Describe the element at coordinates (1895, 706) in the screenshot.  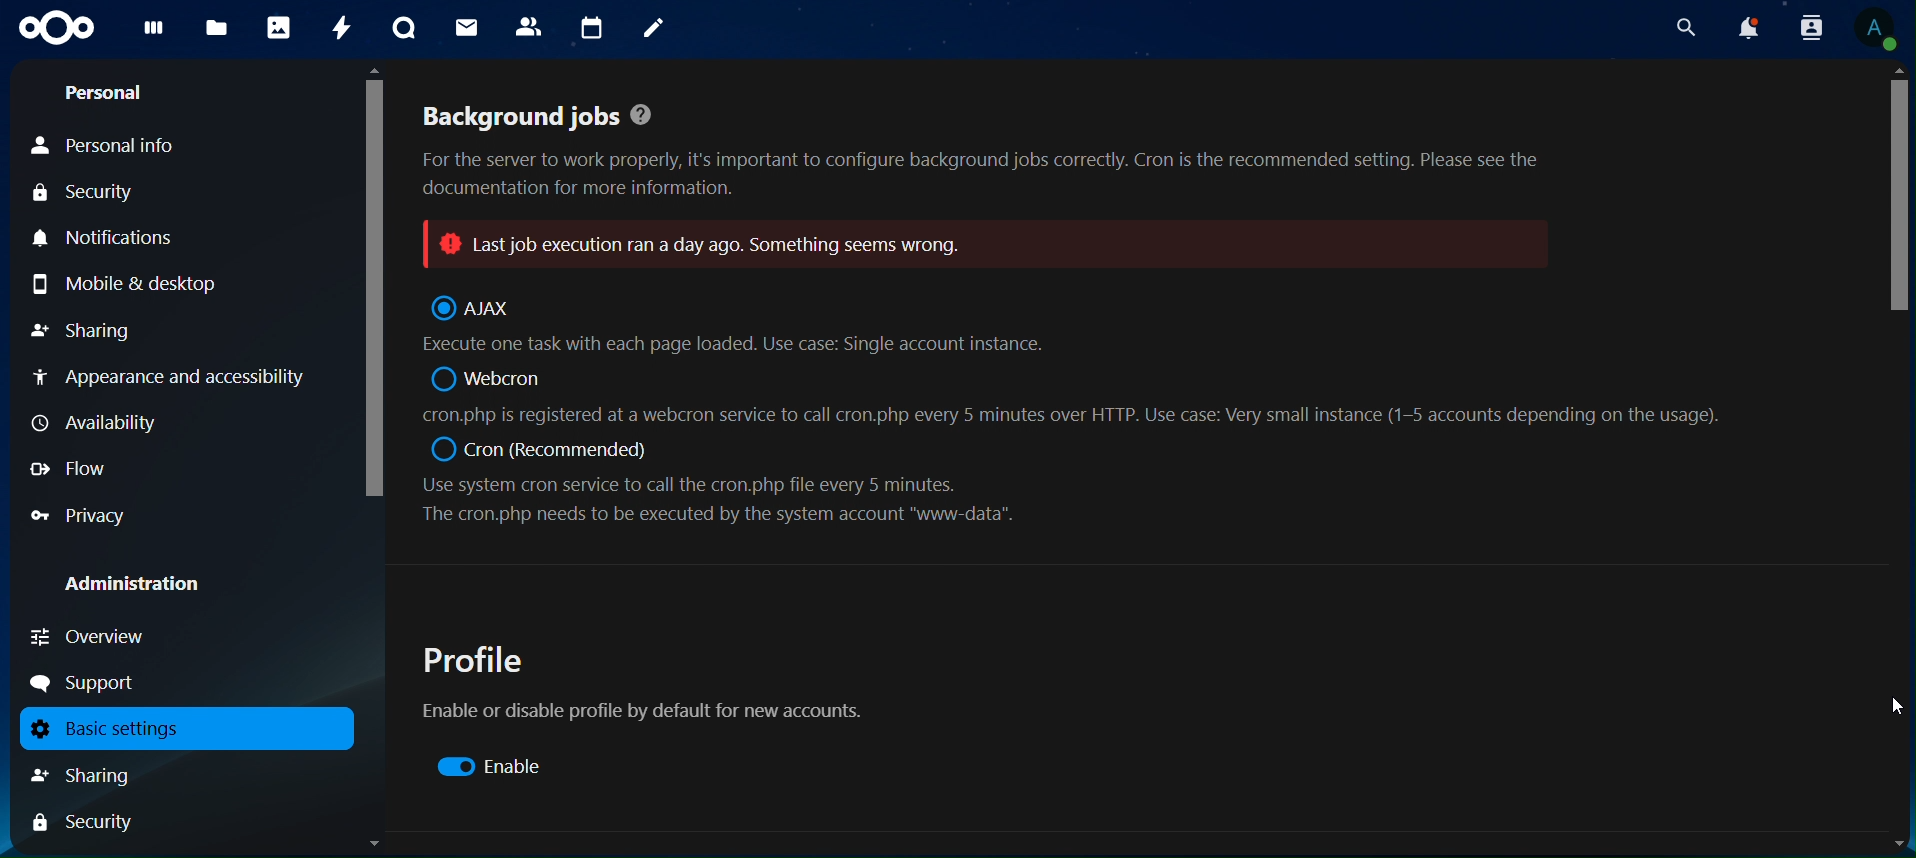
I see `Cursor` at that location.